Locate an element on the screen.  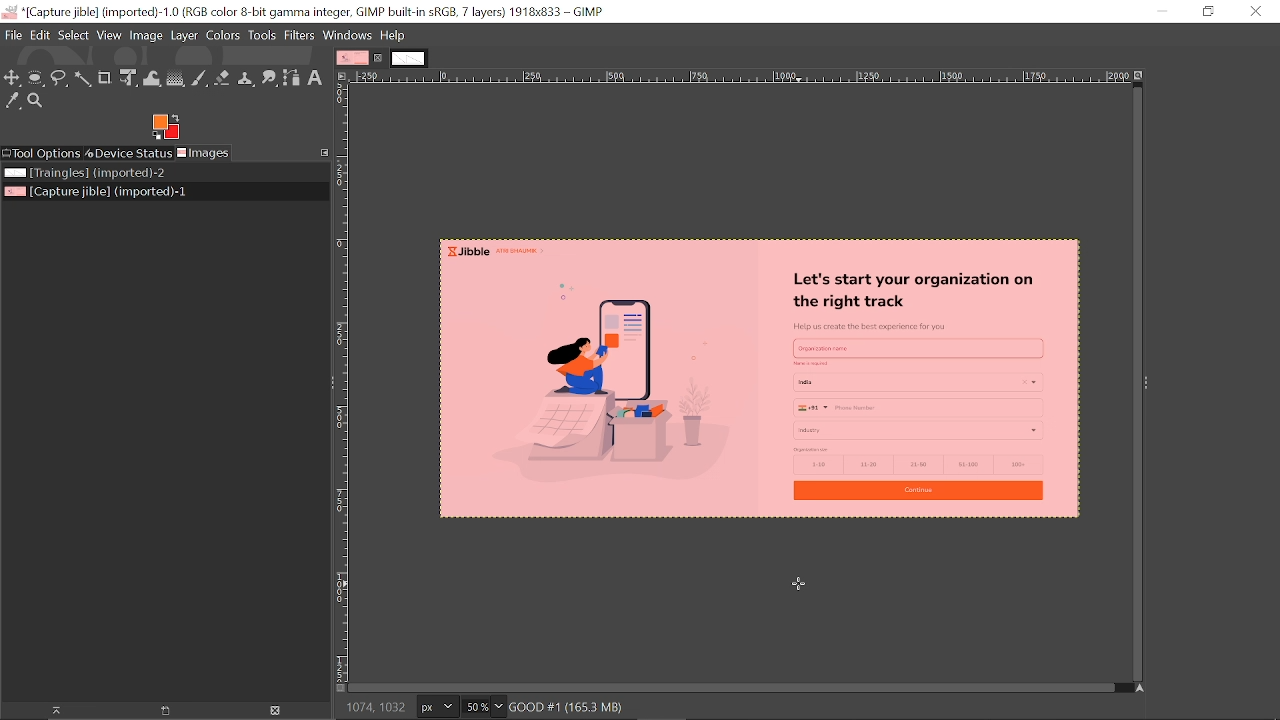
Configure this tab is located at coordinates (322, 152).